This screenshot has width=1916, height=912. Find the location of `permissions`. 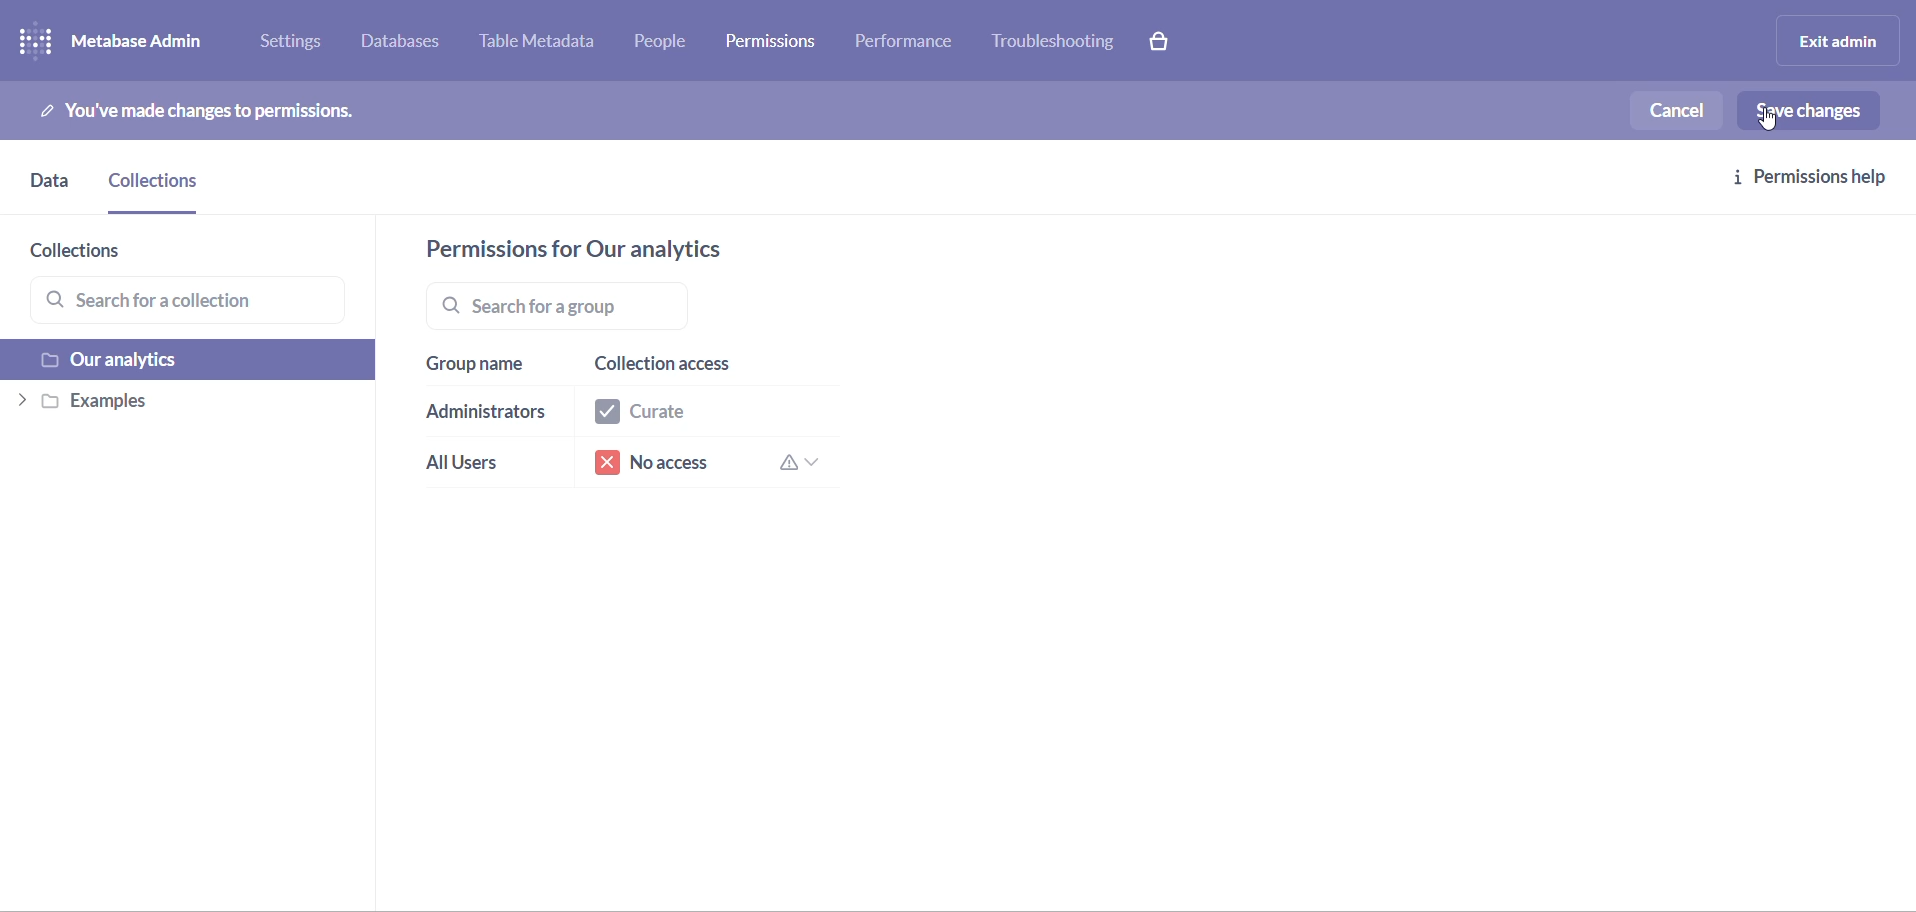

permissions is located at coordinates (777, 39).